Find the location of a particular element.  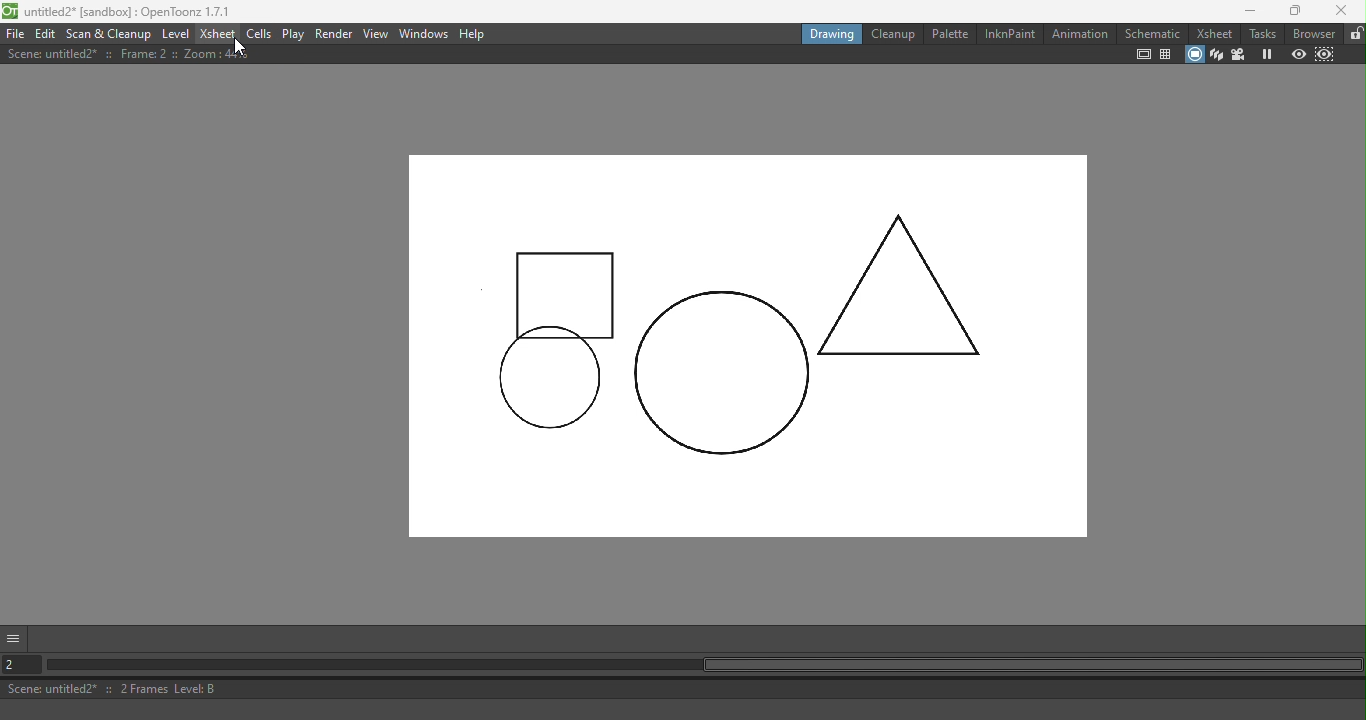

Safe area is located at coordinates (1144, 55).